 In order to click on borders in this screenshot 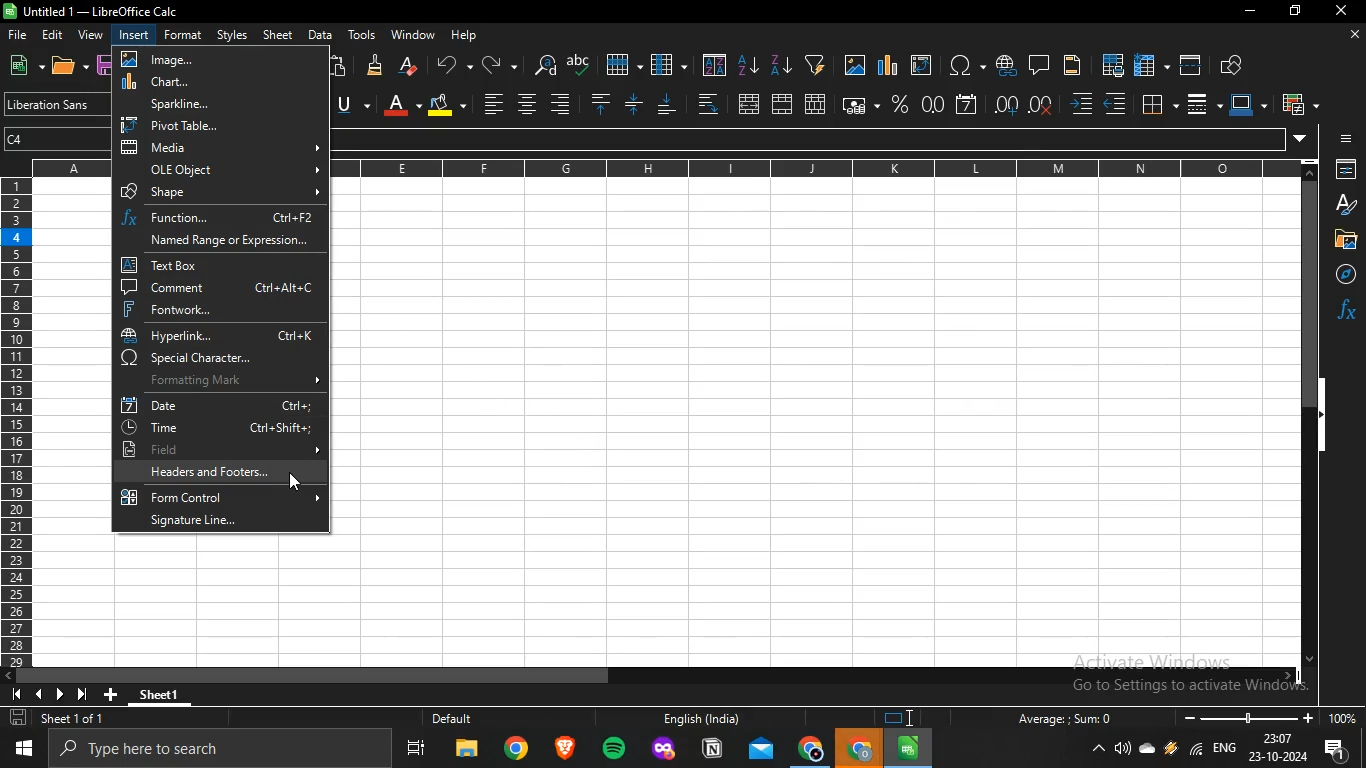, I will do `click(1157, 103)`.